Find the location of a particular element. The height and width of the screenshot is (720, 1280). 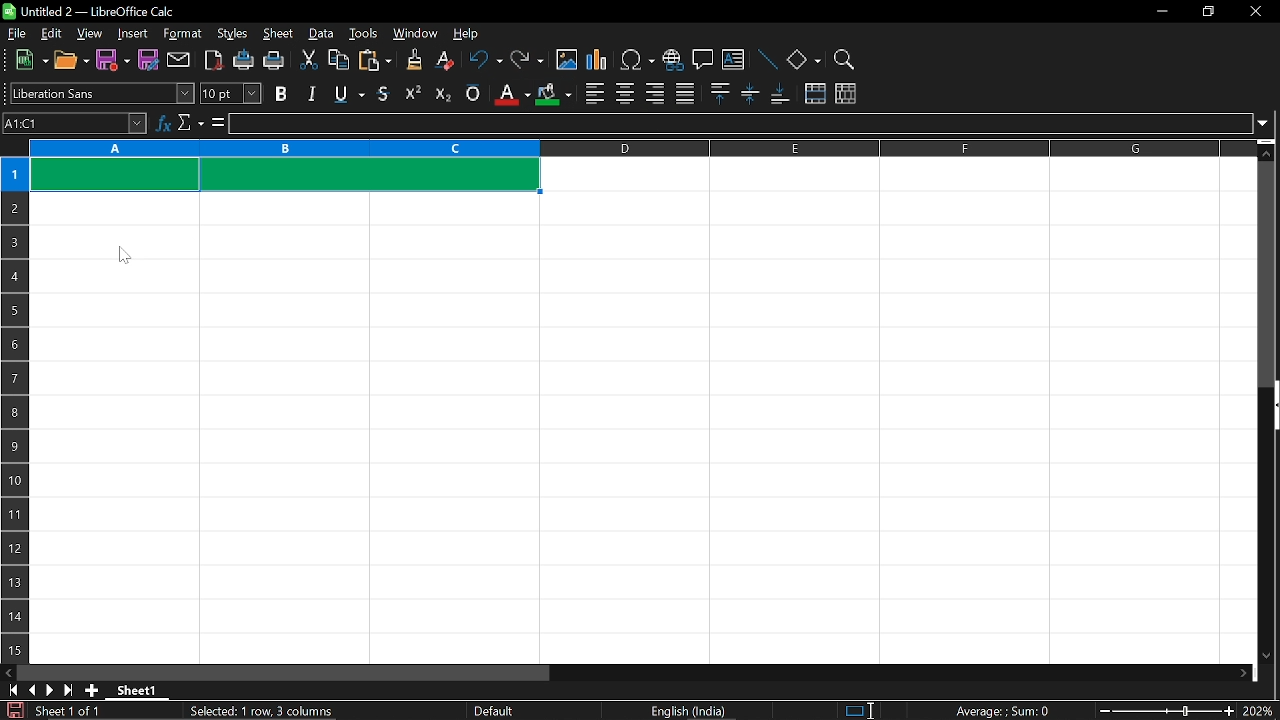

restore down is located at coordinates (1207, 10).